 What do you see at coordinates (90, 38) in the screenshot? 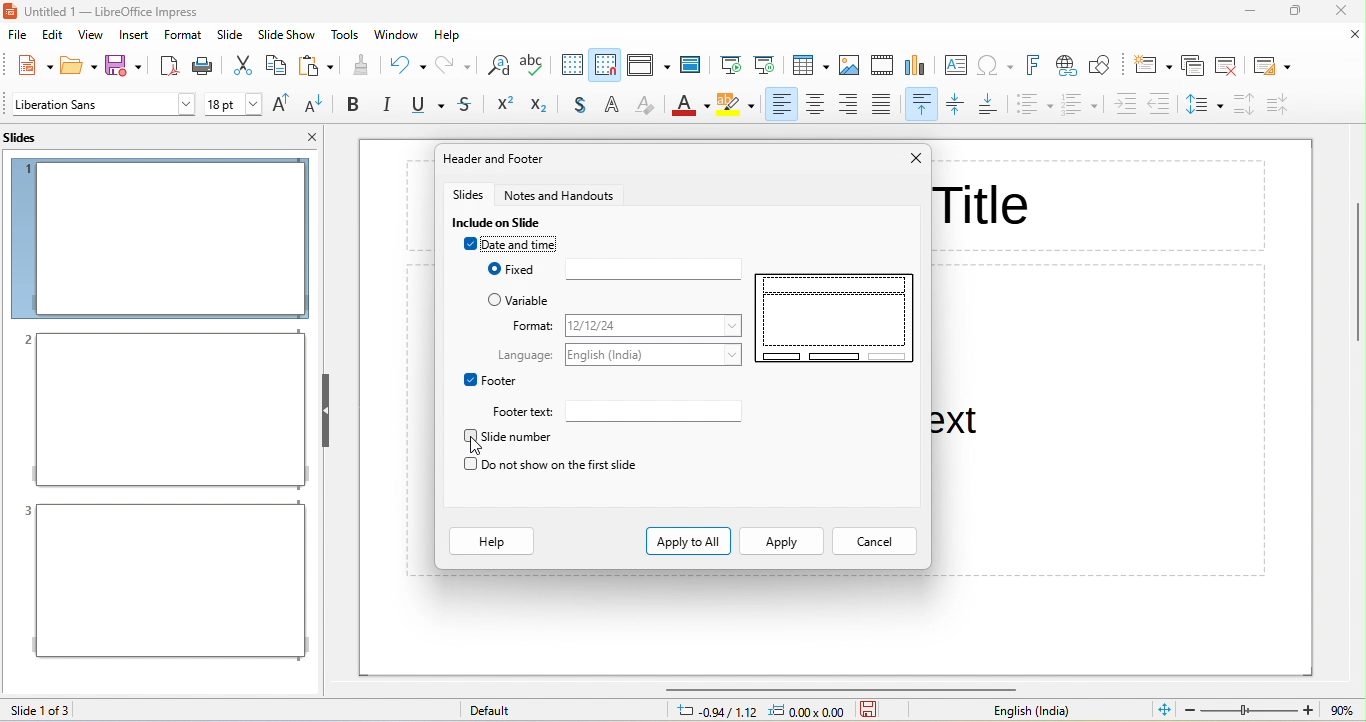
I see `view` at bounding box center [90, 38].